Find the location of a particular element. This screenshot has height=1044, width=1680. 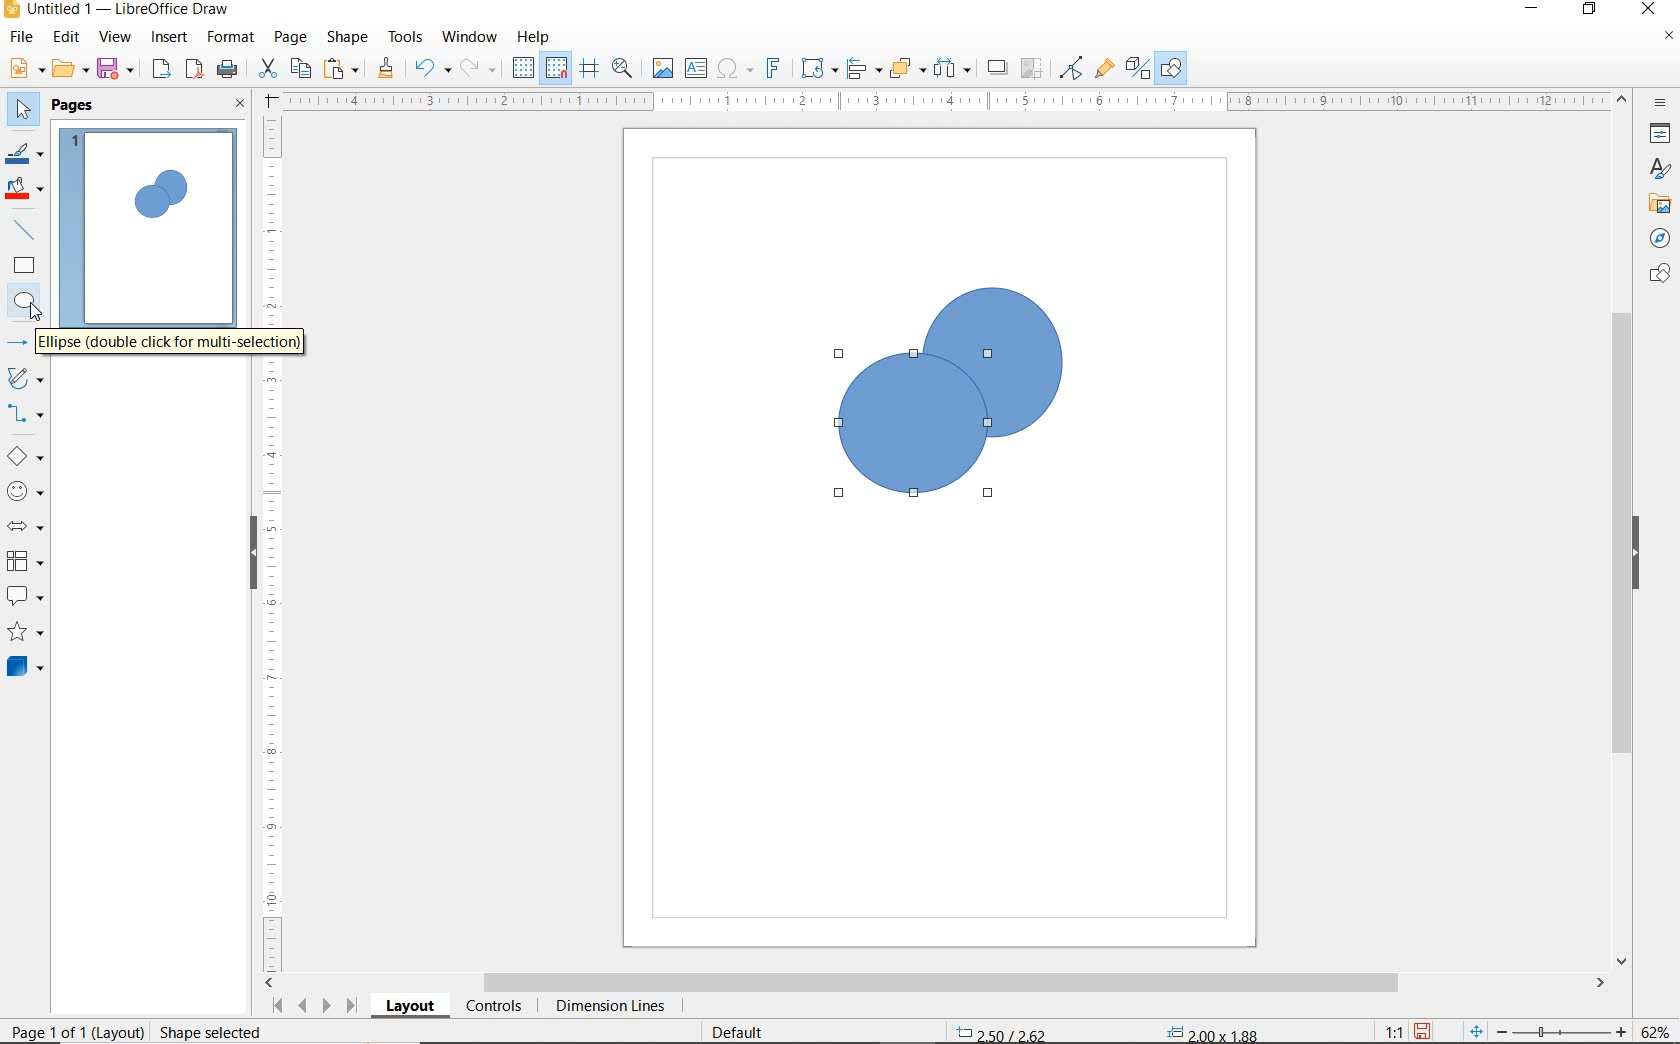

CIRCLE ADDED is located at coordinates (150, 201).